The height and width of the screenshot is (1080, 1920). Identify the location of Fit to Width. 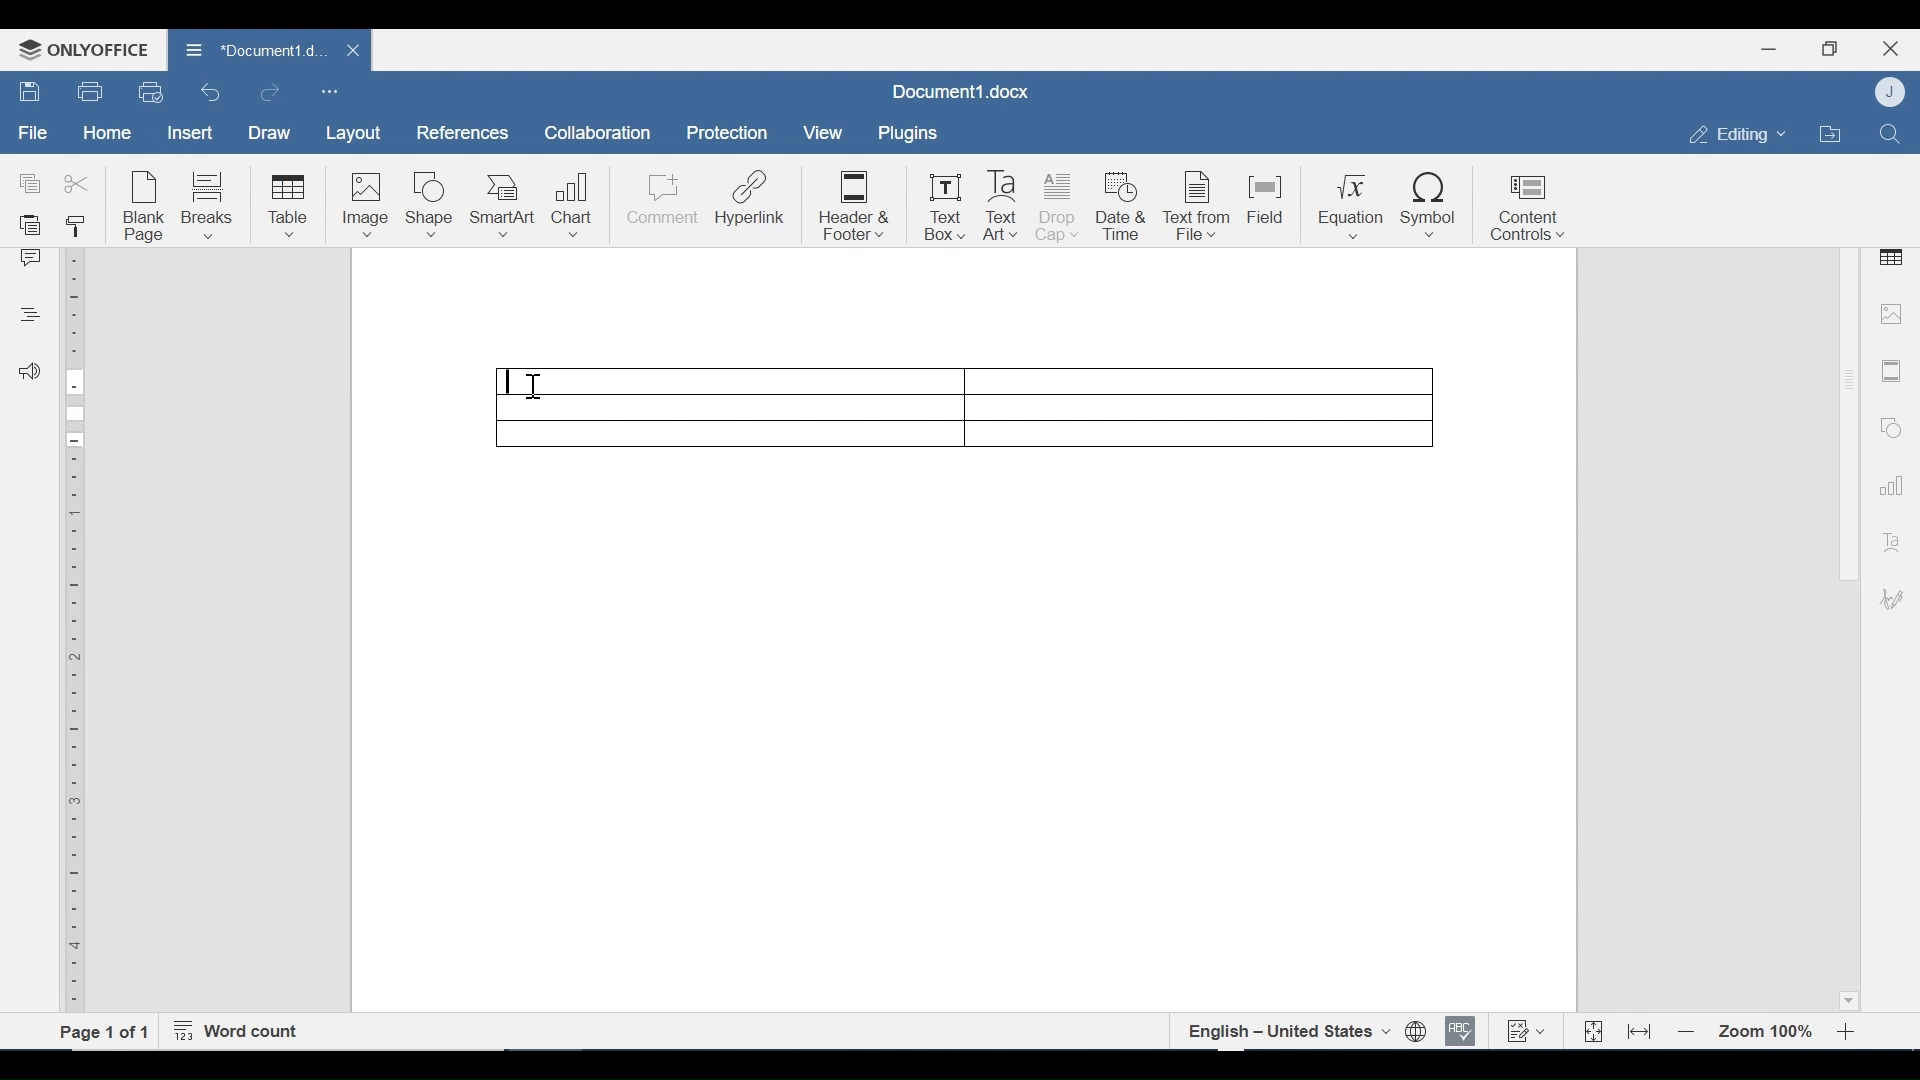
(1641, 1030).